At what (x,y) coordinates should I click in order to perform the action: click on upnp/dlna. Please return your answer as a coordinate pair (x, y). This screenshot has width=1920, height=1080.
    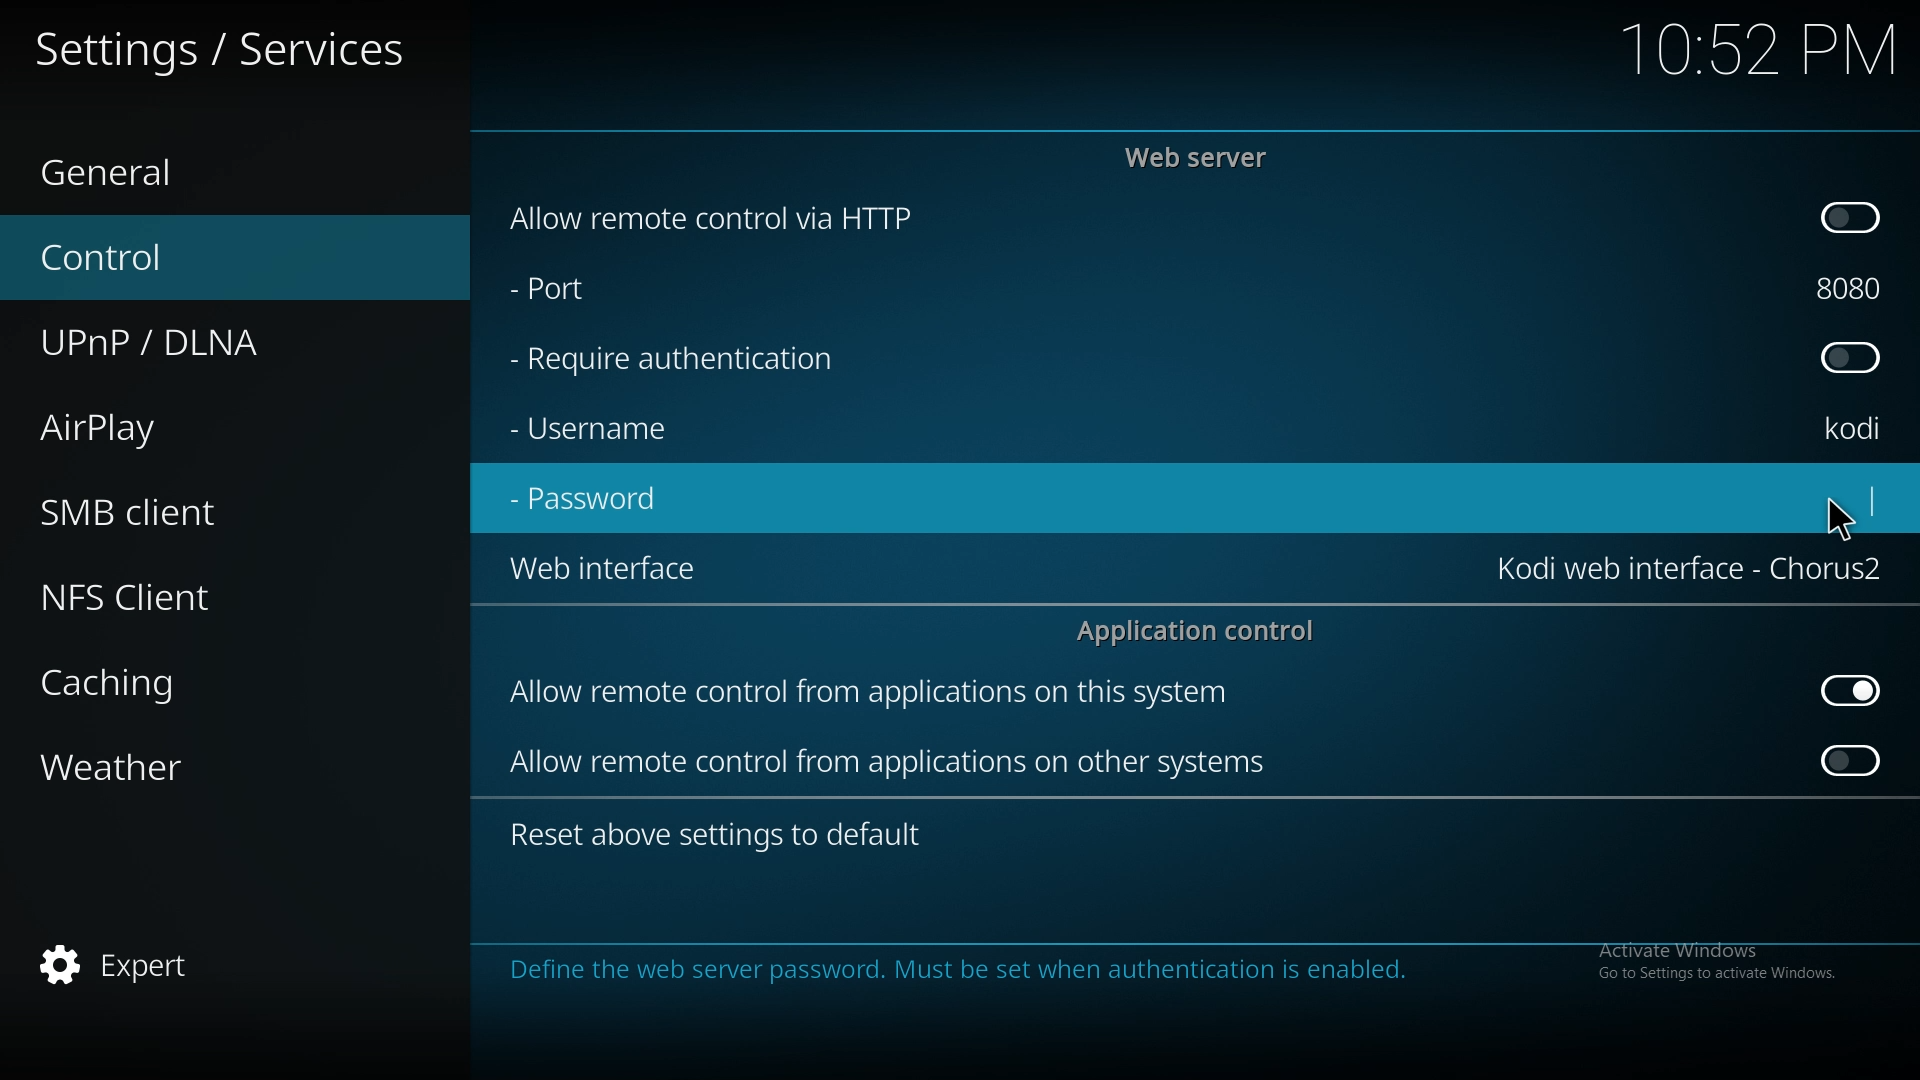
    Looking at the image, I should click on (214, 343).